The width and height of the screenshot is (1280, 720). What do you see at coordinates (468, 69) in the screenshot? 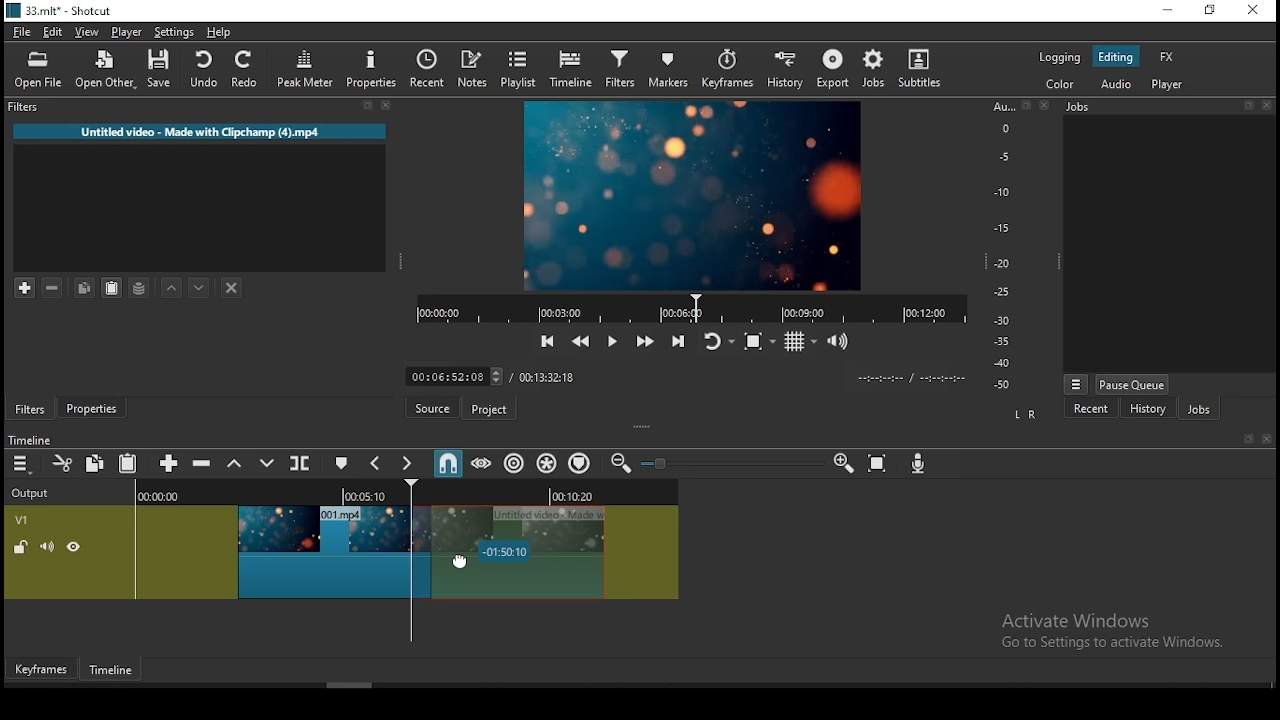
I see `notes` at bounding box center [468, 69].